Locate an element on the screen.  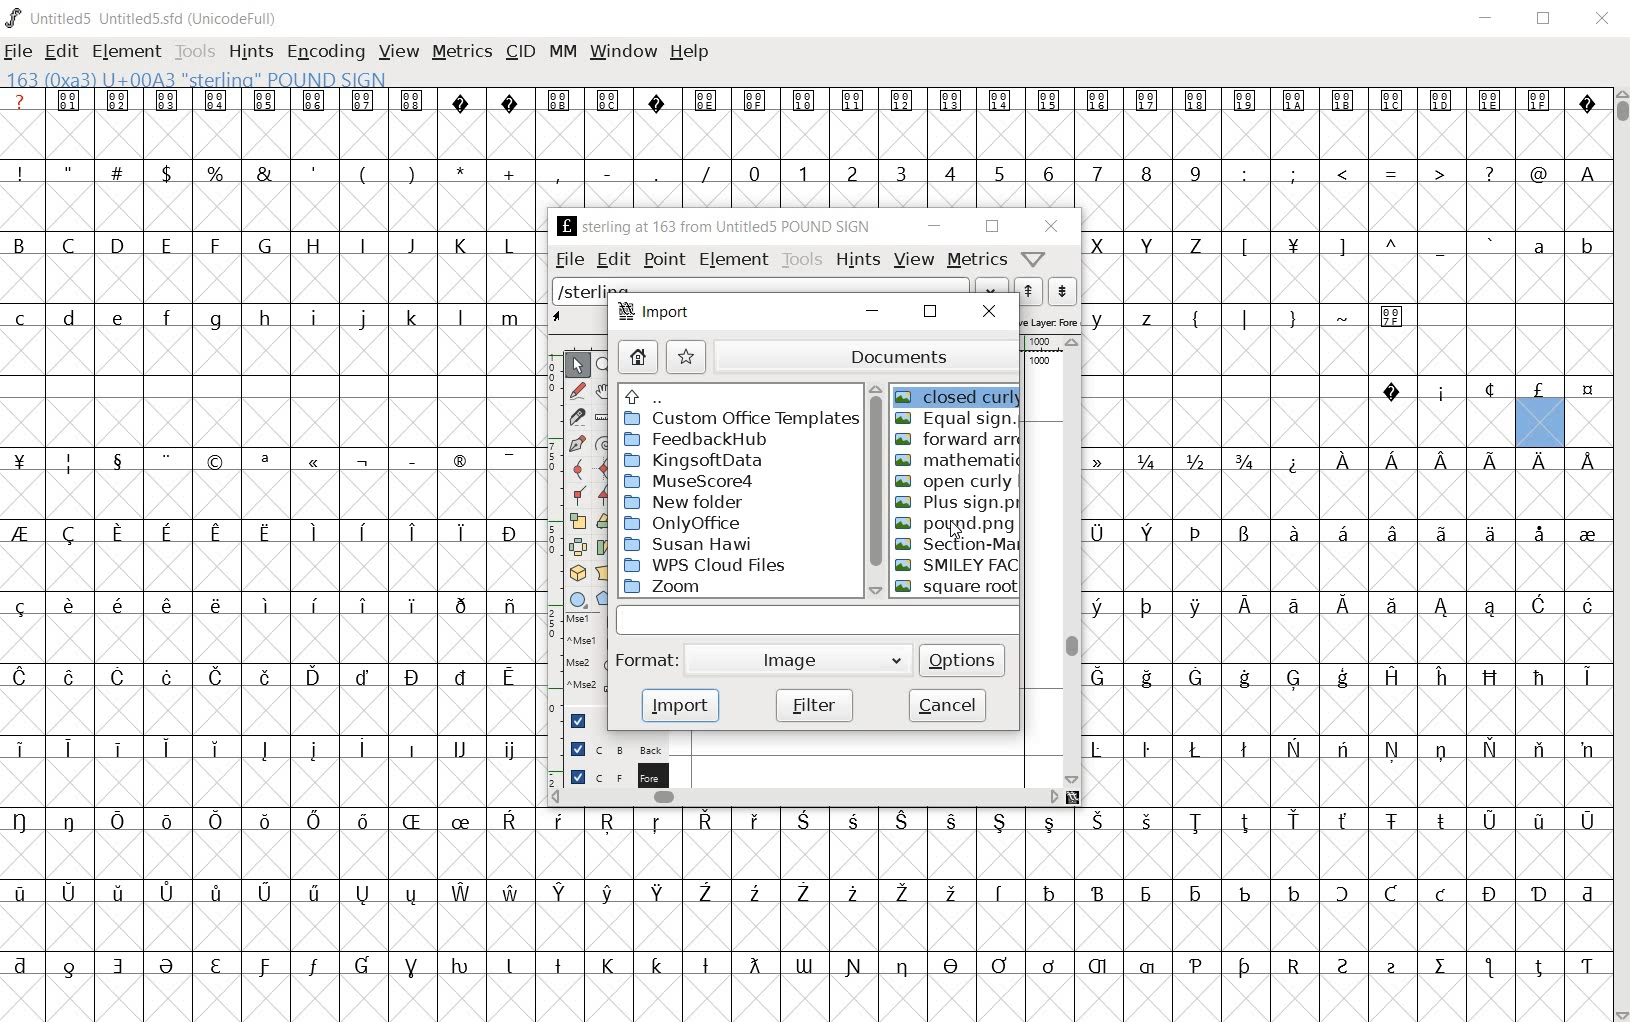
ruler is located at coordinates (604, 420).